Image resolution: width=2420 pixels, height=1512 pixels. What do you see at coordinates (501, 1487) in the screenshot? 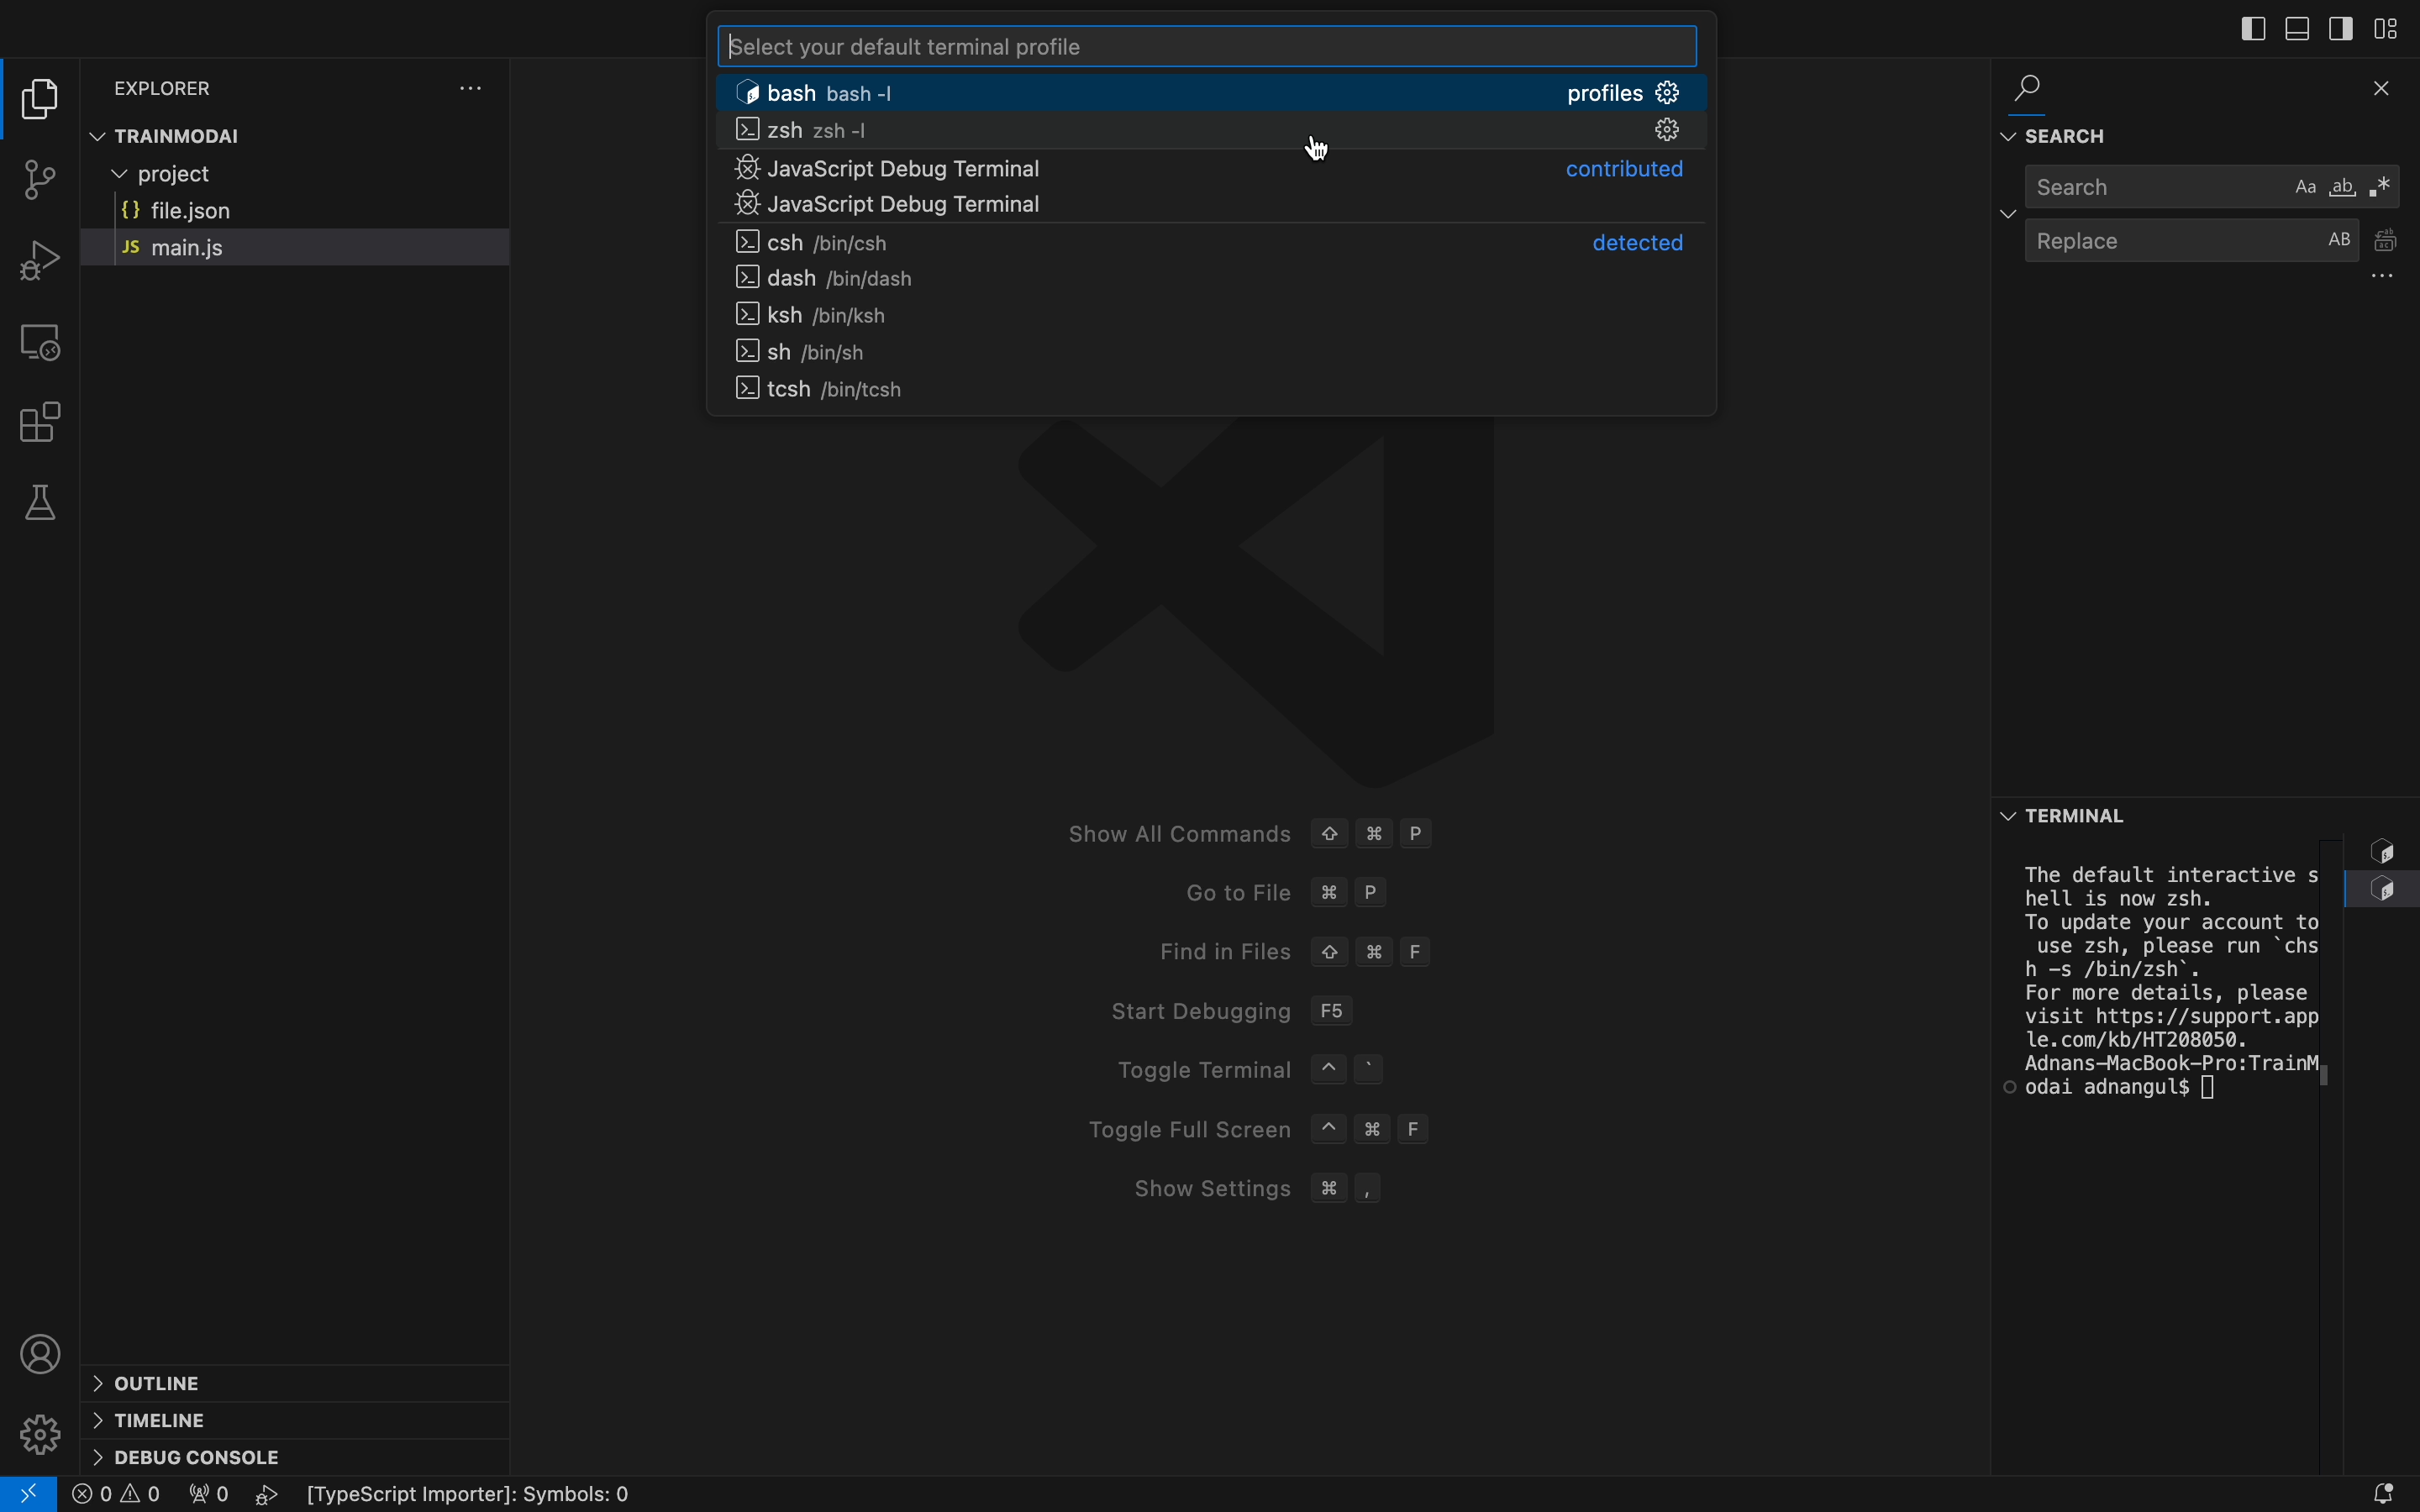
I see `` at bounding box center [501, 1487].